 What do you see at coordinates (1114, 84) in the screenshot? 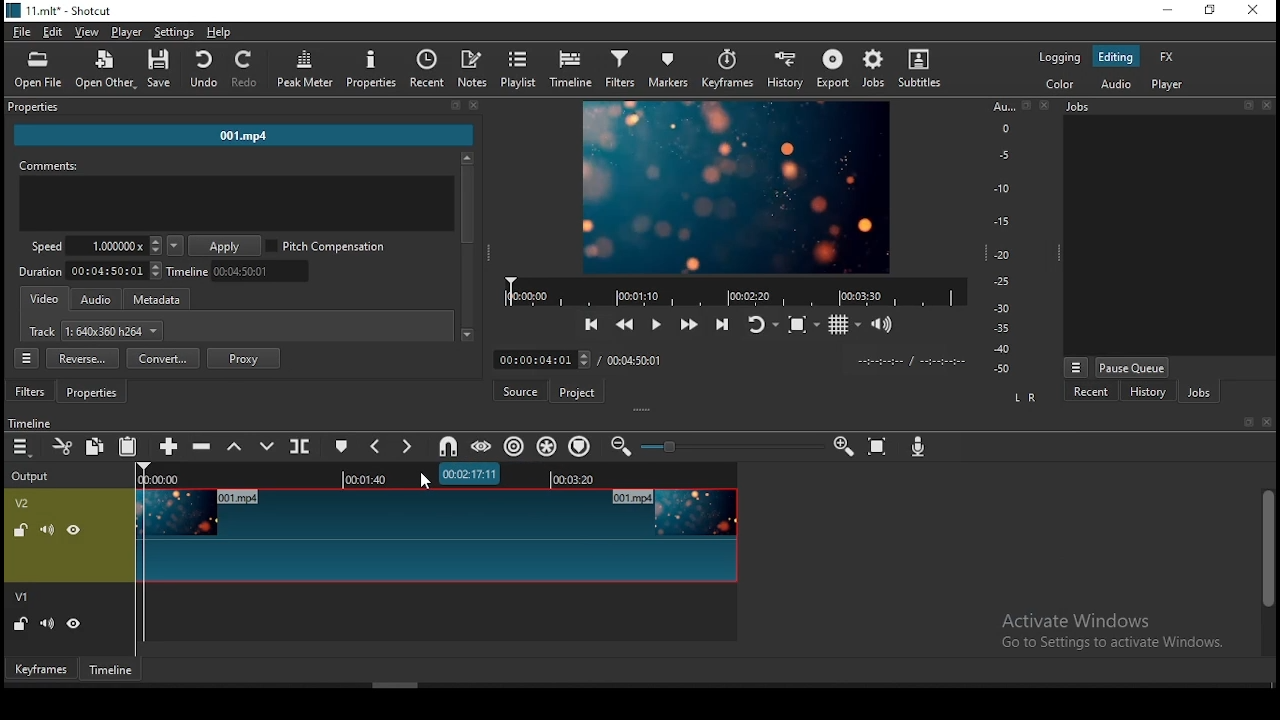
I see `audio` at bounding box center [1114, 84].